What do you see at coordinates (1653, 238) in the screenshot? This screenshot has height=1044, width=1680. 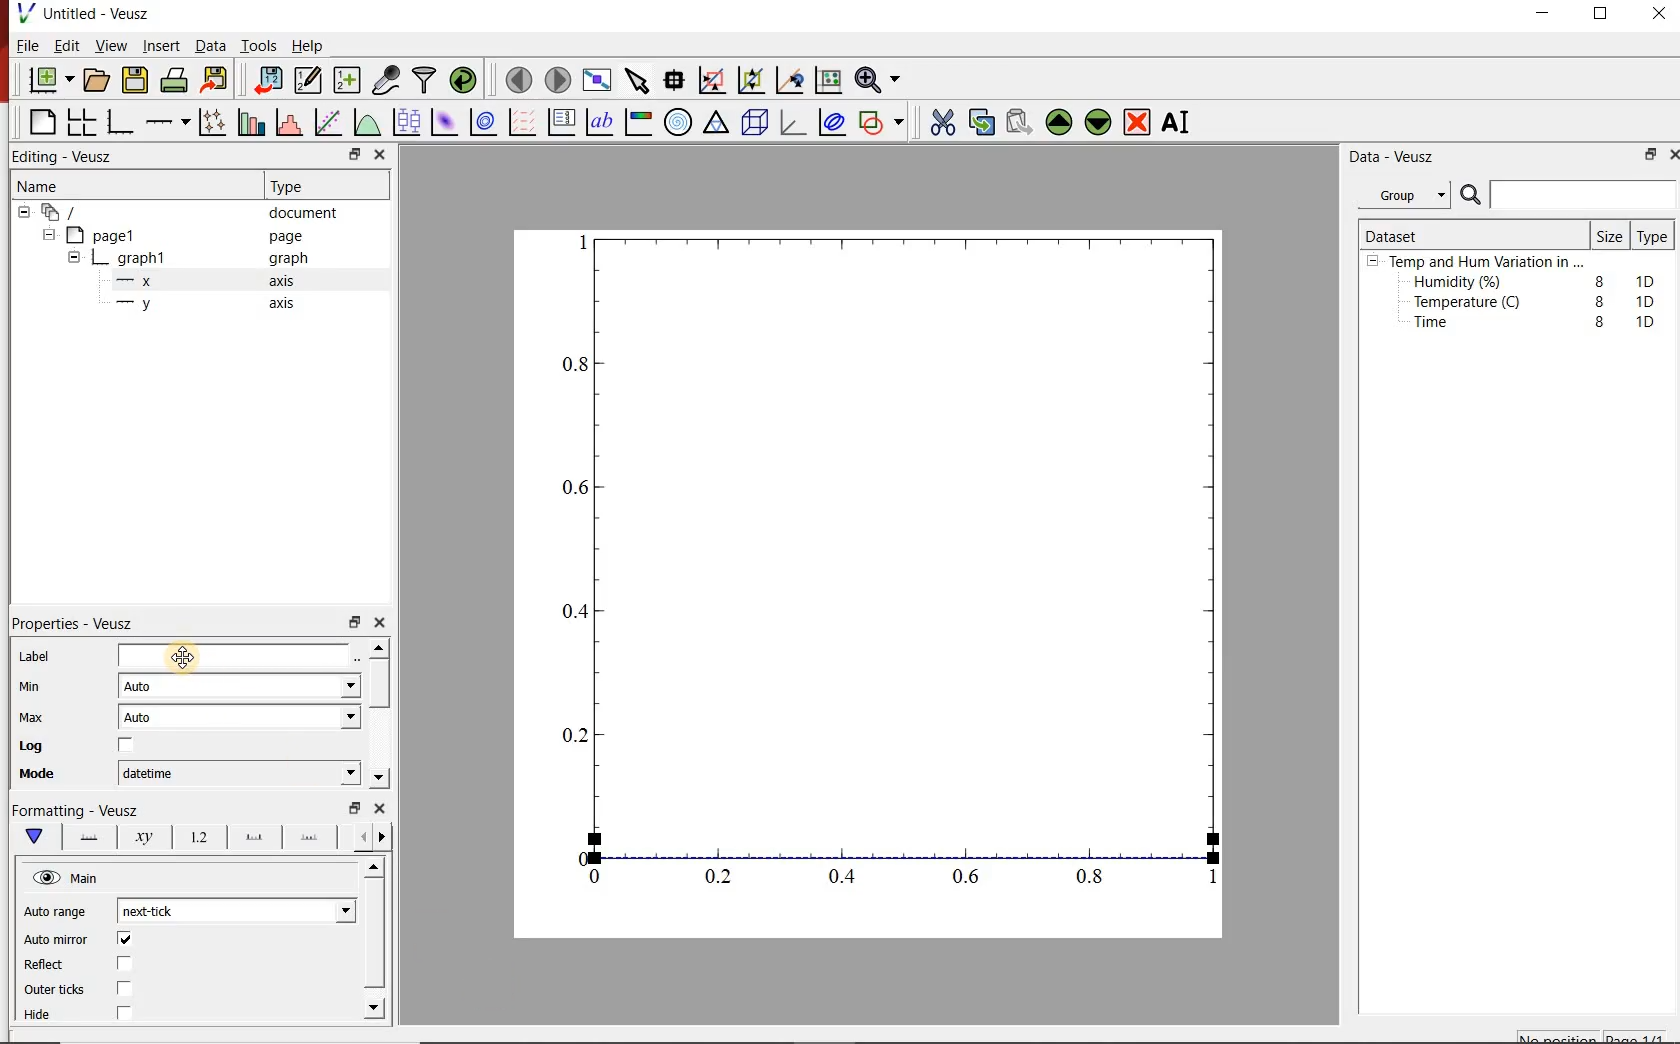 I see `Type` at bounding box center [1653, 238].